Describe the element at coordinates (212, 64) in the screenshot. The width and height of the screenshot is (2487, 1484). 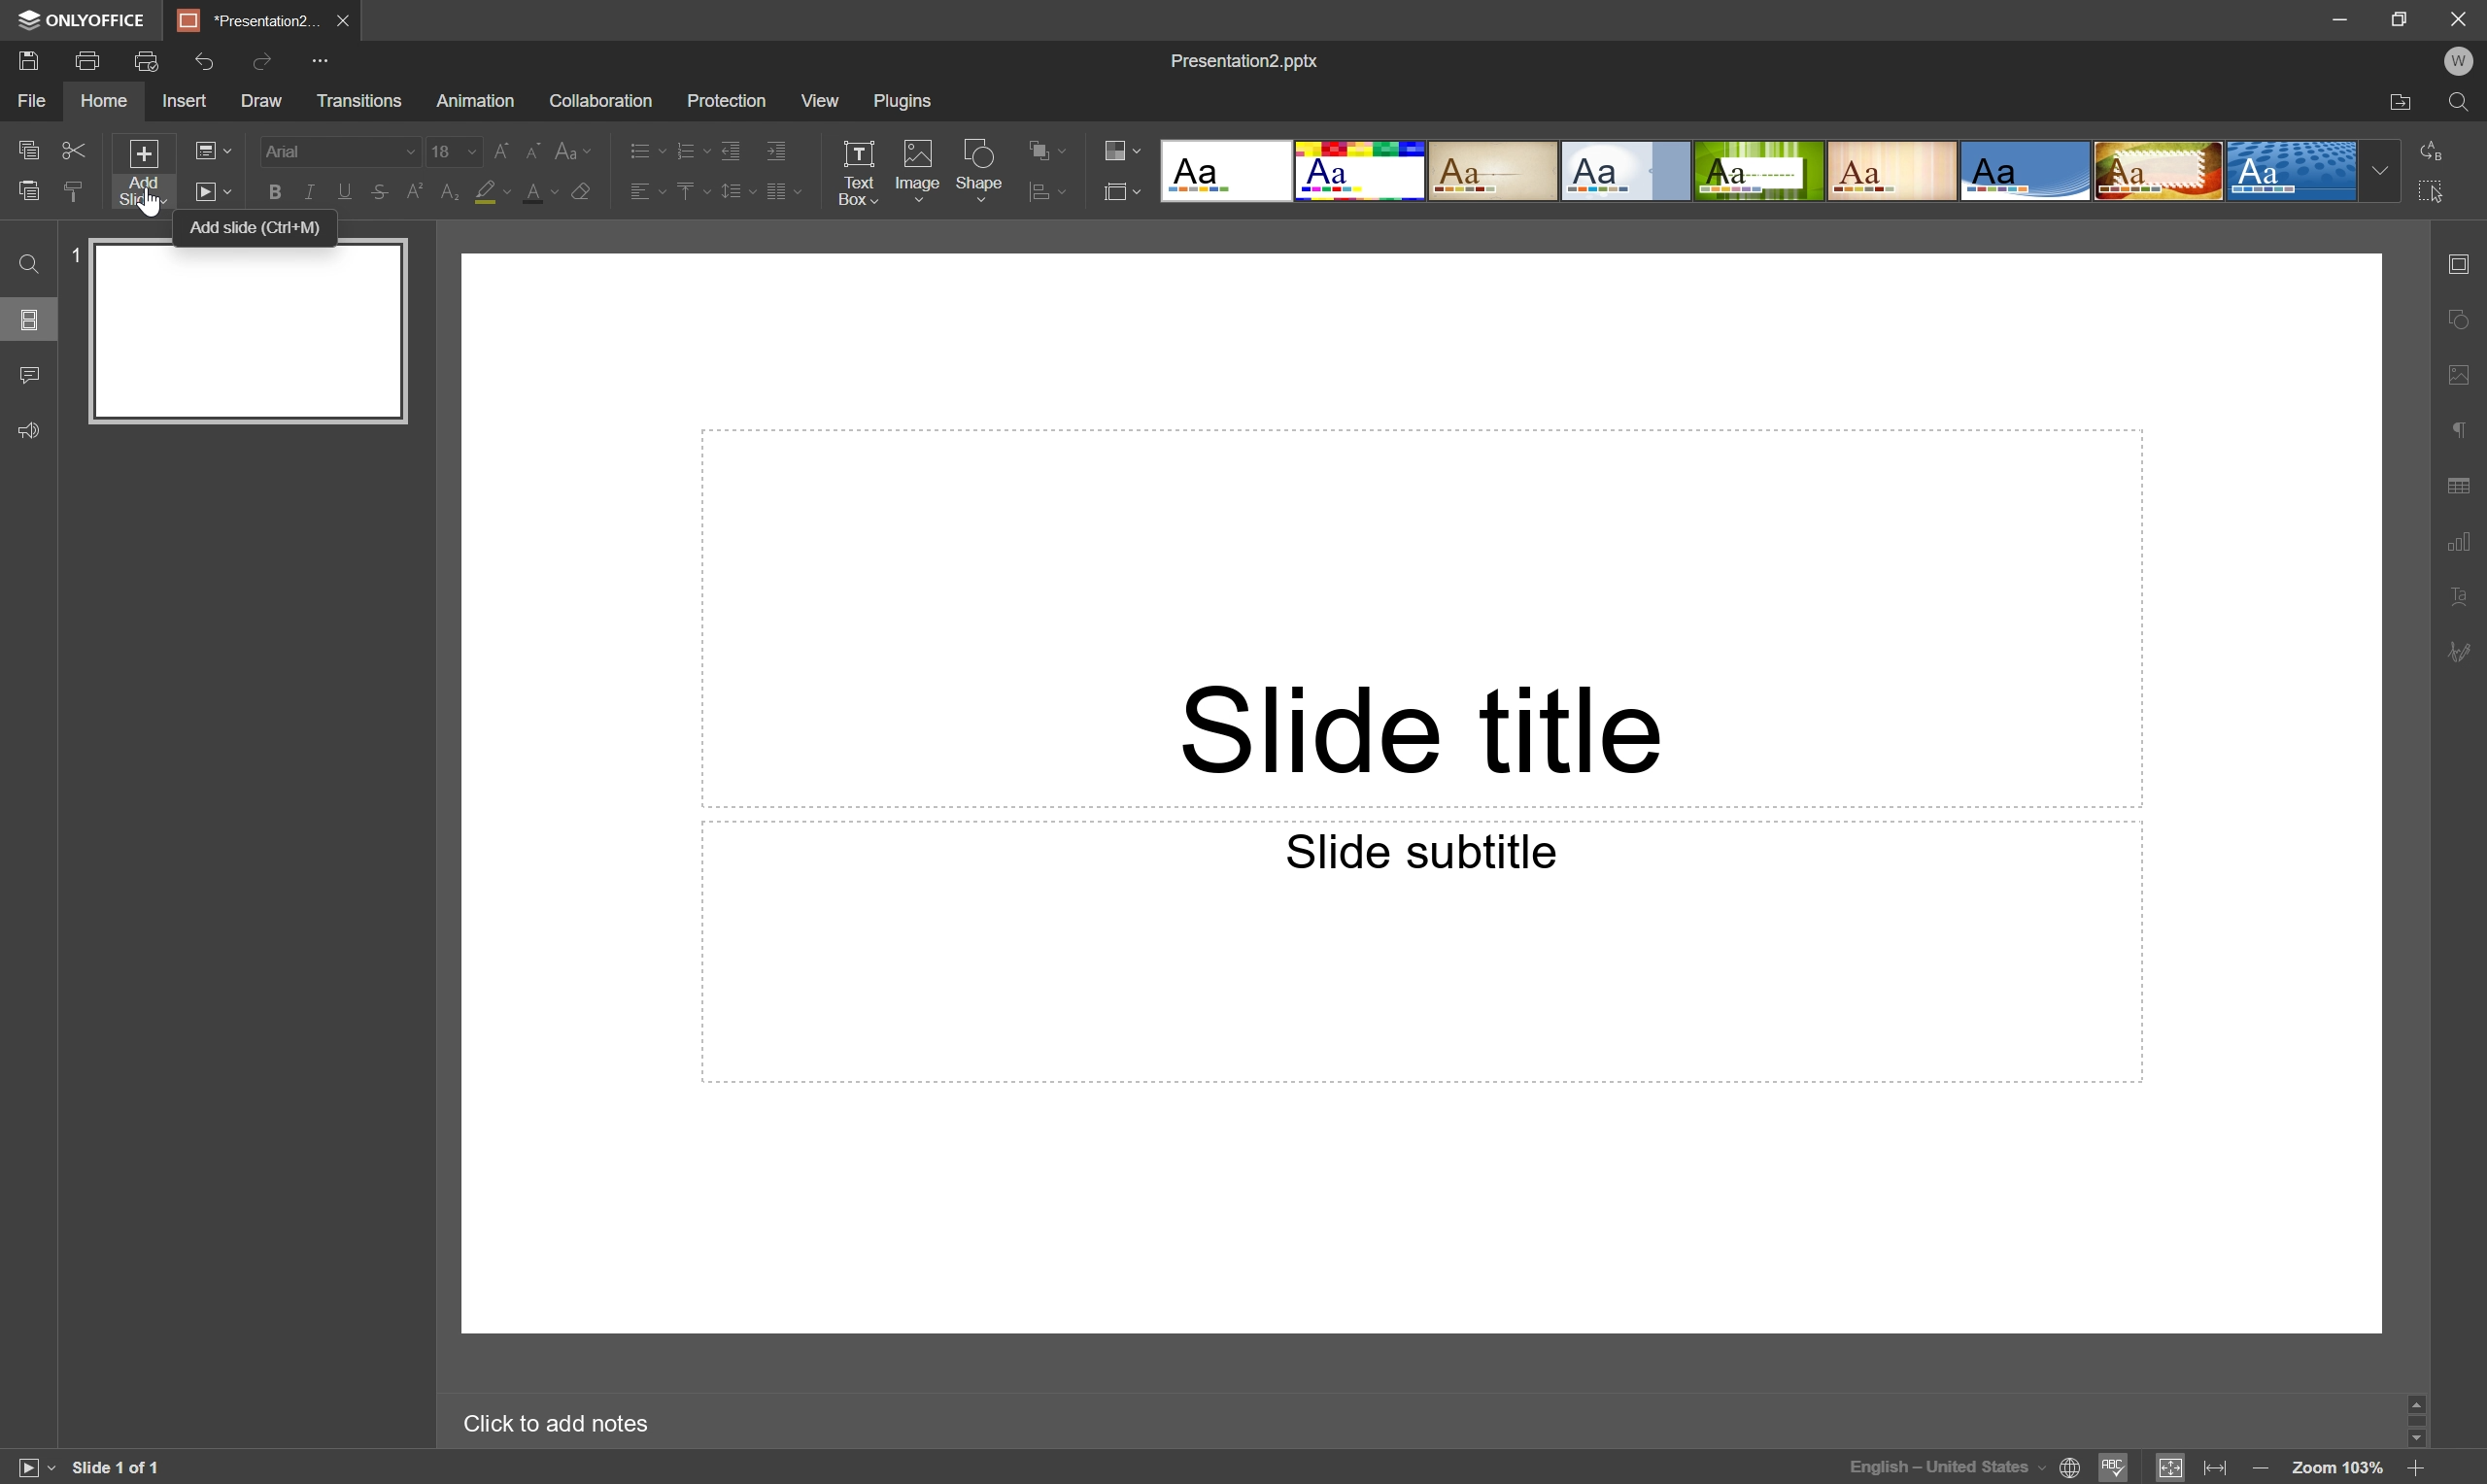
I see `Redo` at that location.